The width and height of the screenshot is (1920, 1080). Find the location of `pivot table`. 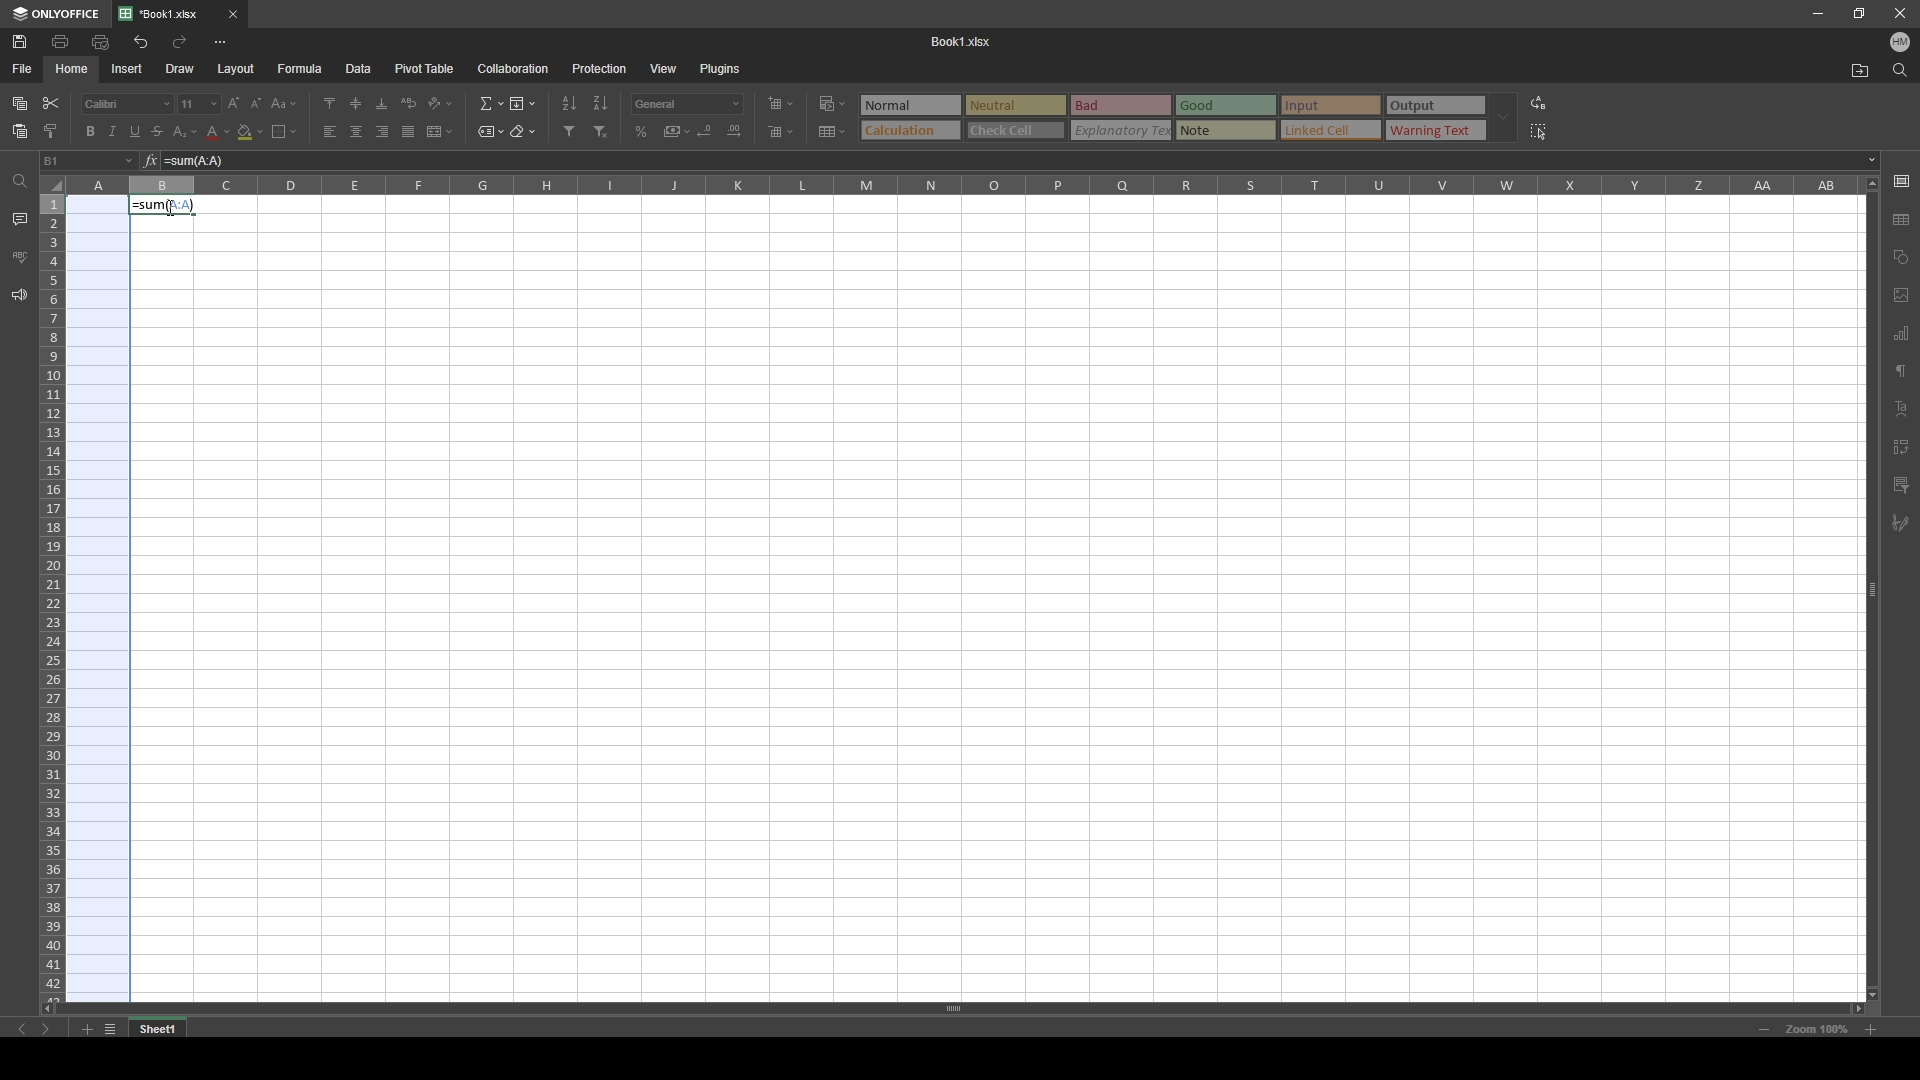

pivot table is located at coordinates (425, 68).